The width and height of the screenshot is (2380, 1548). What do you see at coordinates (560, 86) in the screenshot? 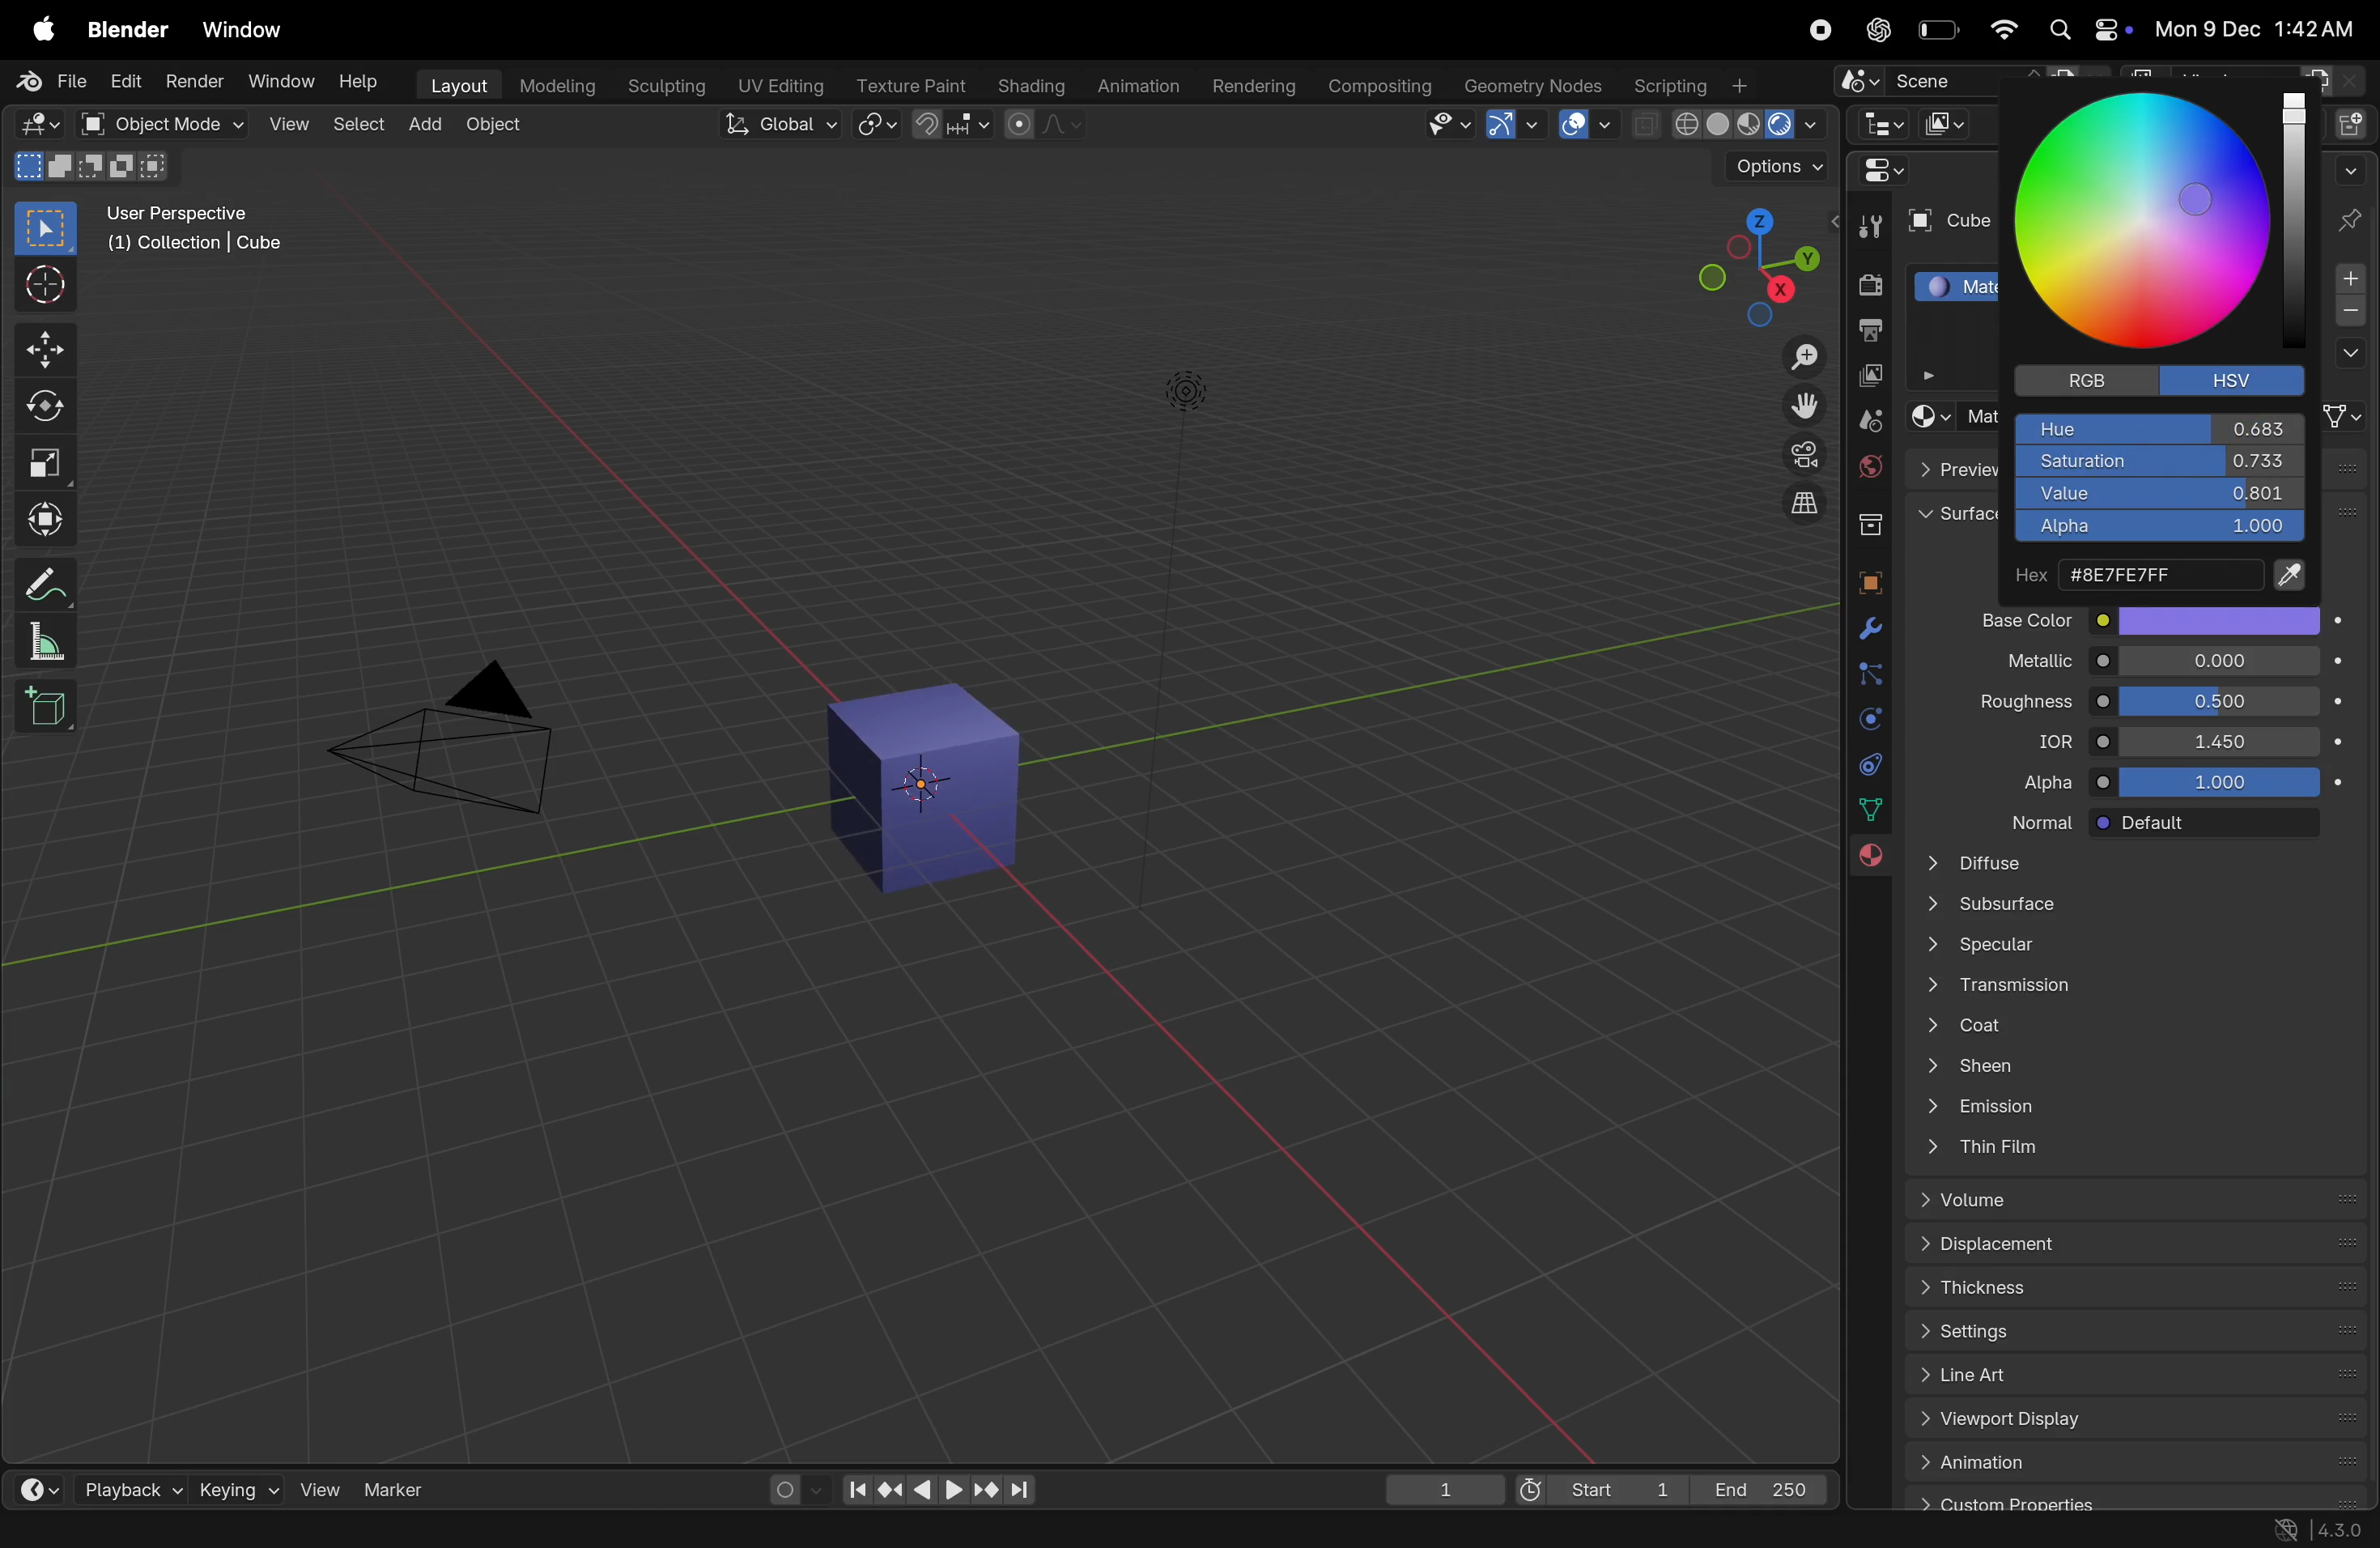
I see `modelling` at bounding box center [560, 86].